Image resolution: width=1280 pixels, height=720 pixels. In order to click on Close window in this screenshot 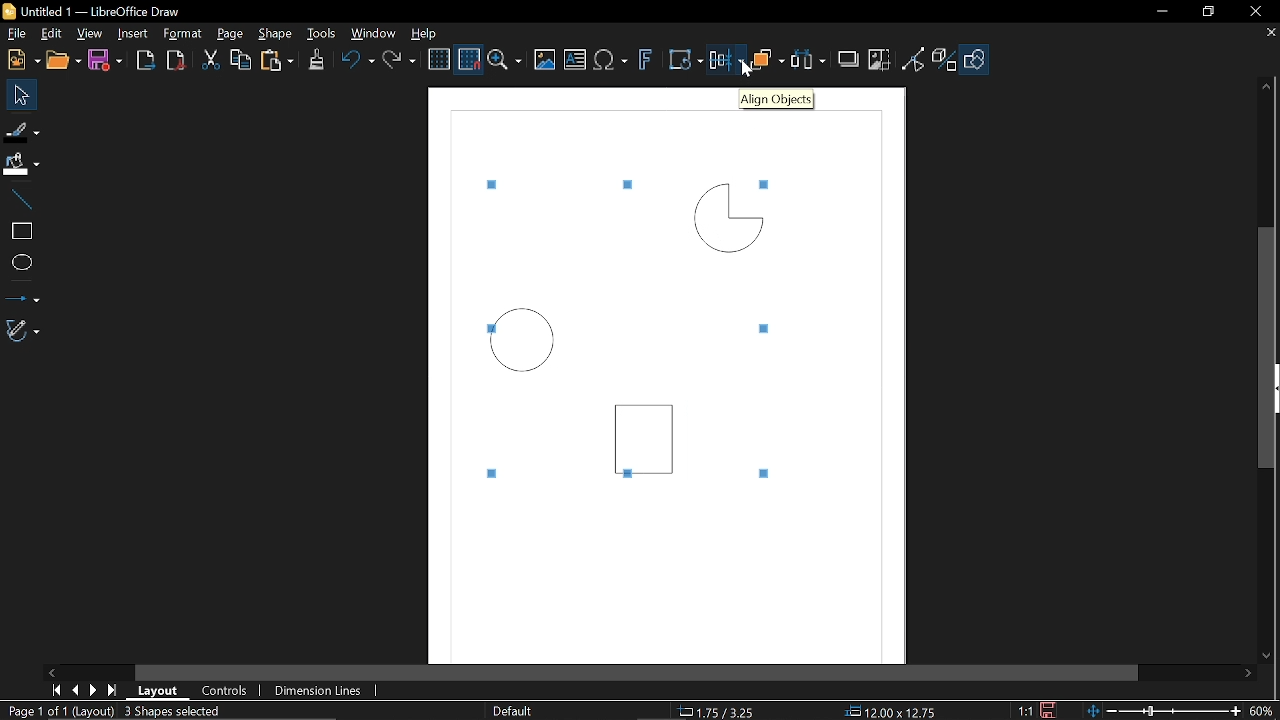, I will do `click(1250, 12)`.